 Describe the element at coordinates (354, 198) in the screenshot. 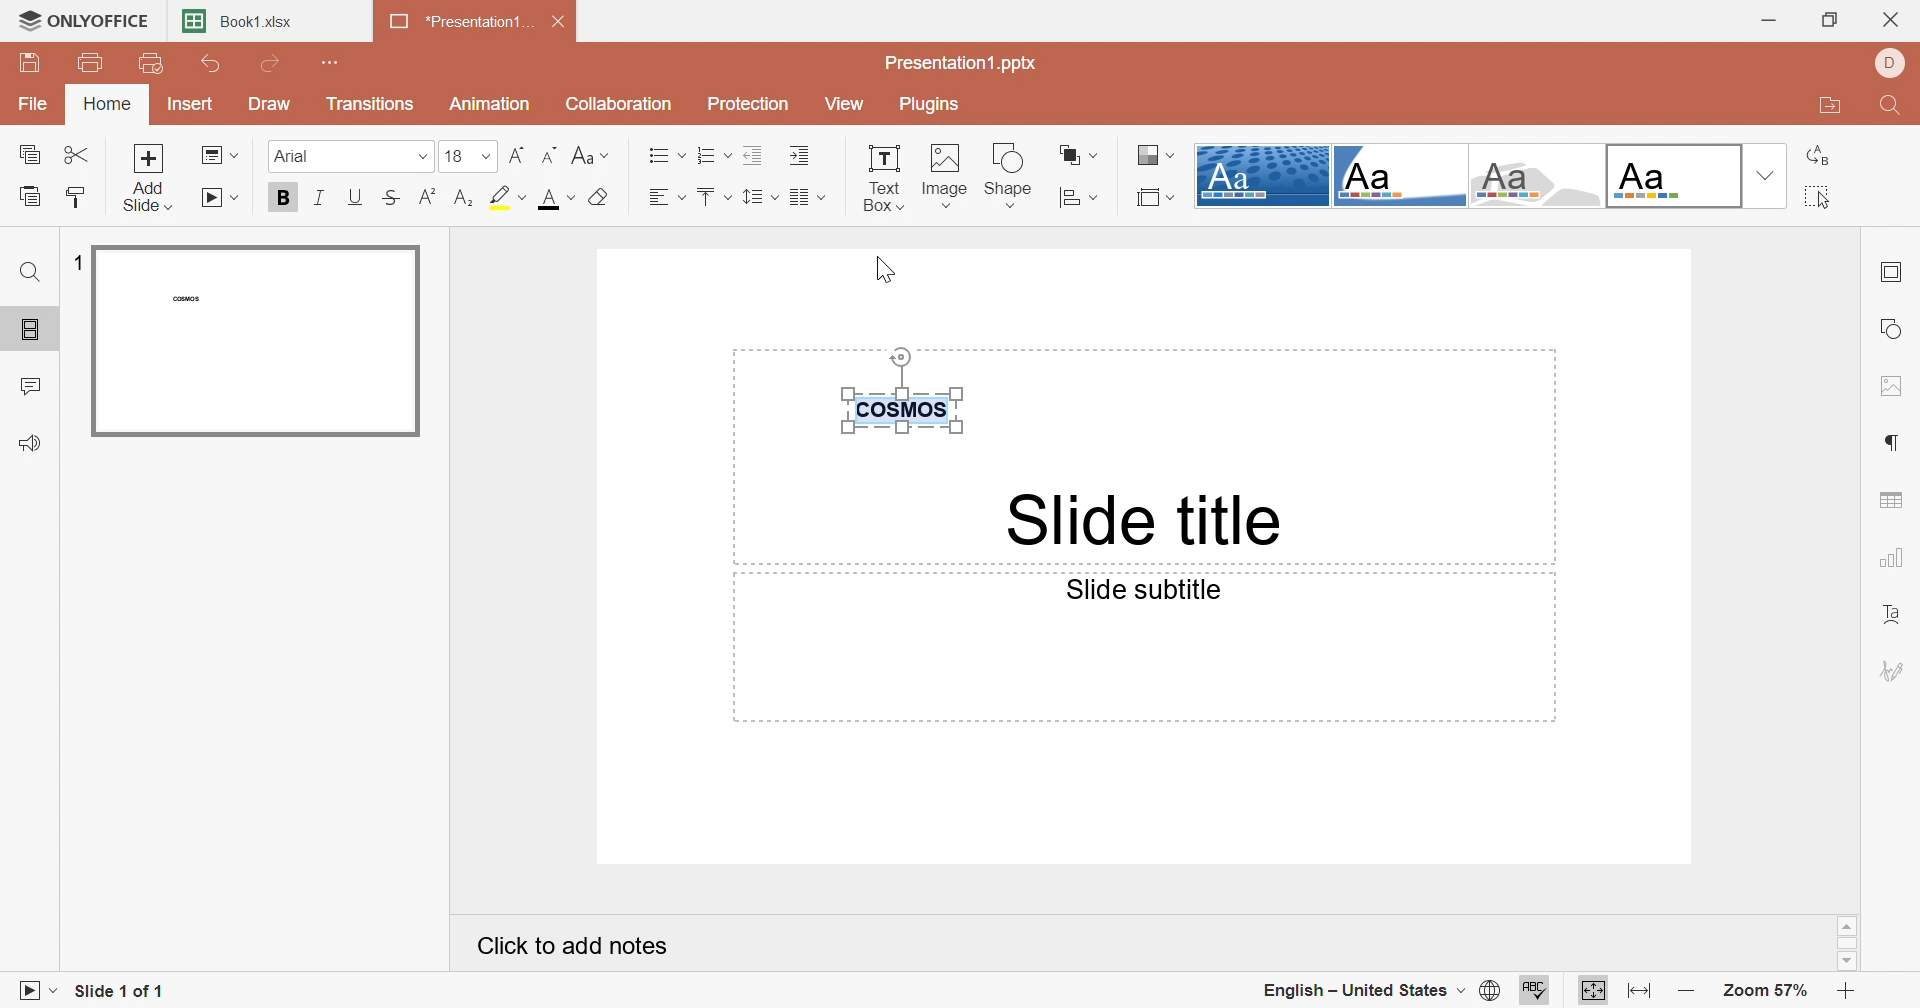

I see `Underline` at that location.